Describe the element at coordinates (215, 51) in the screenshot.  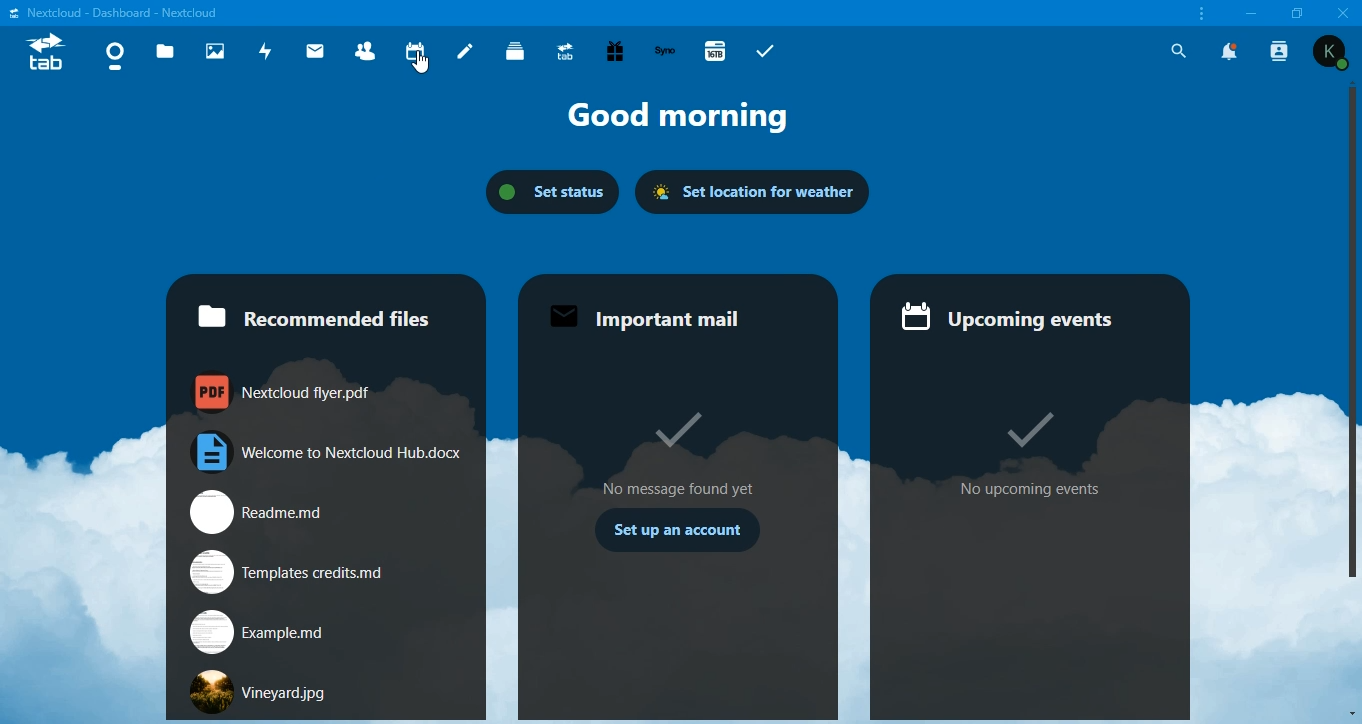
I see `photos` at that location.